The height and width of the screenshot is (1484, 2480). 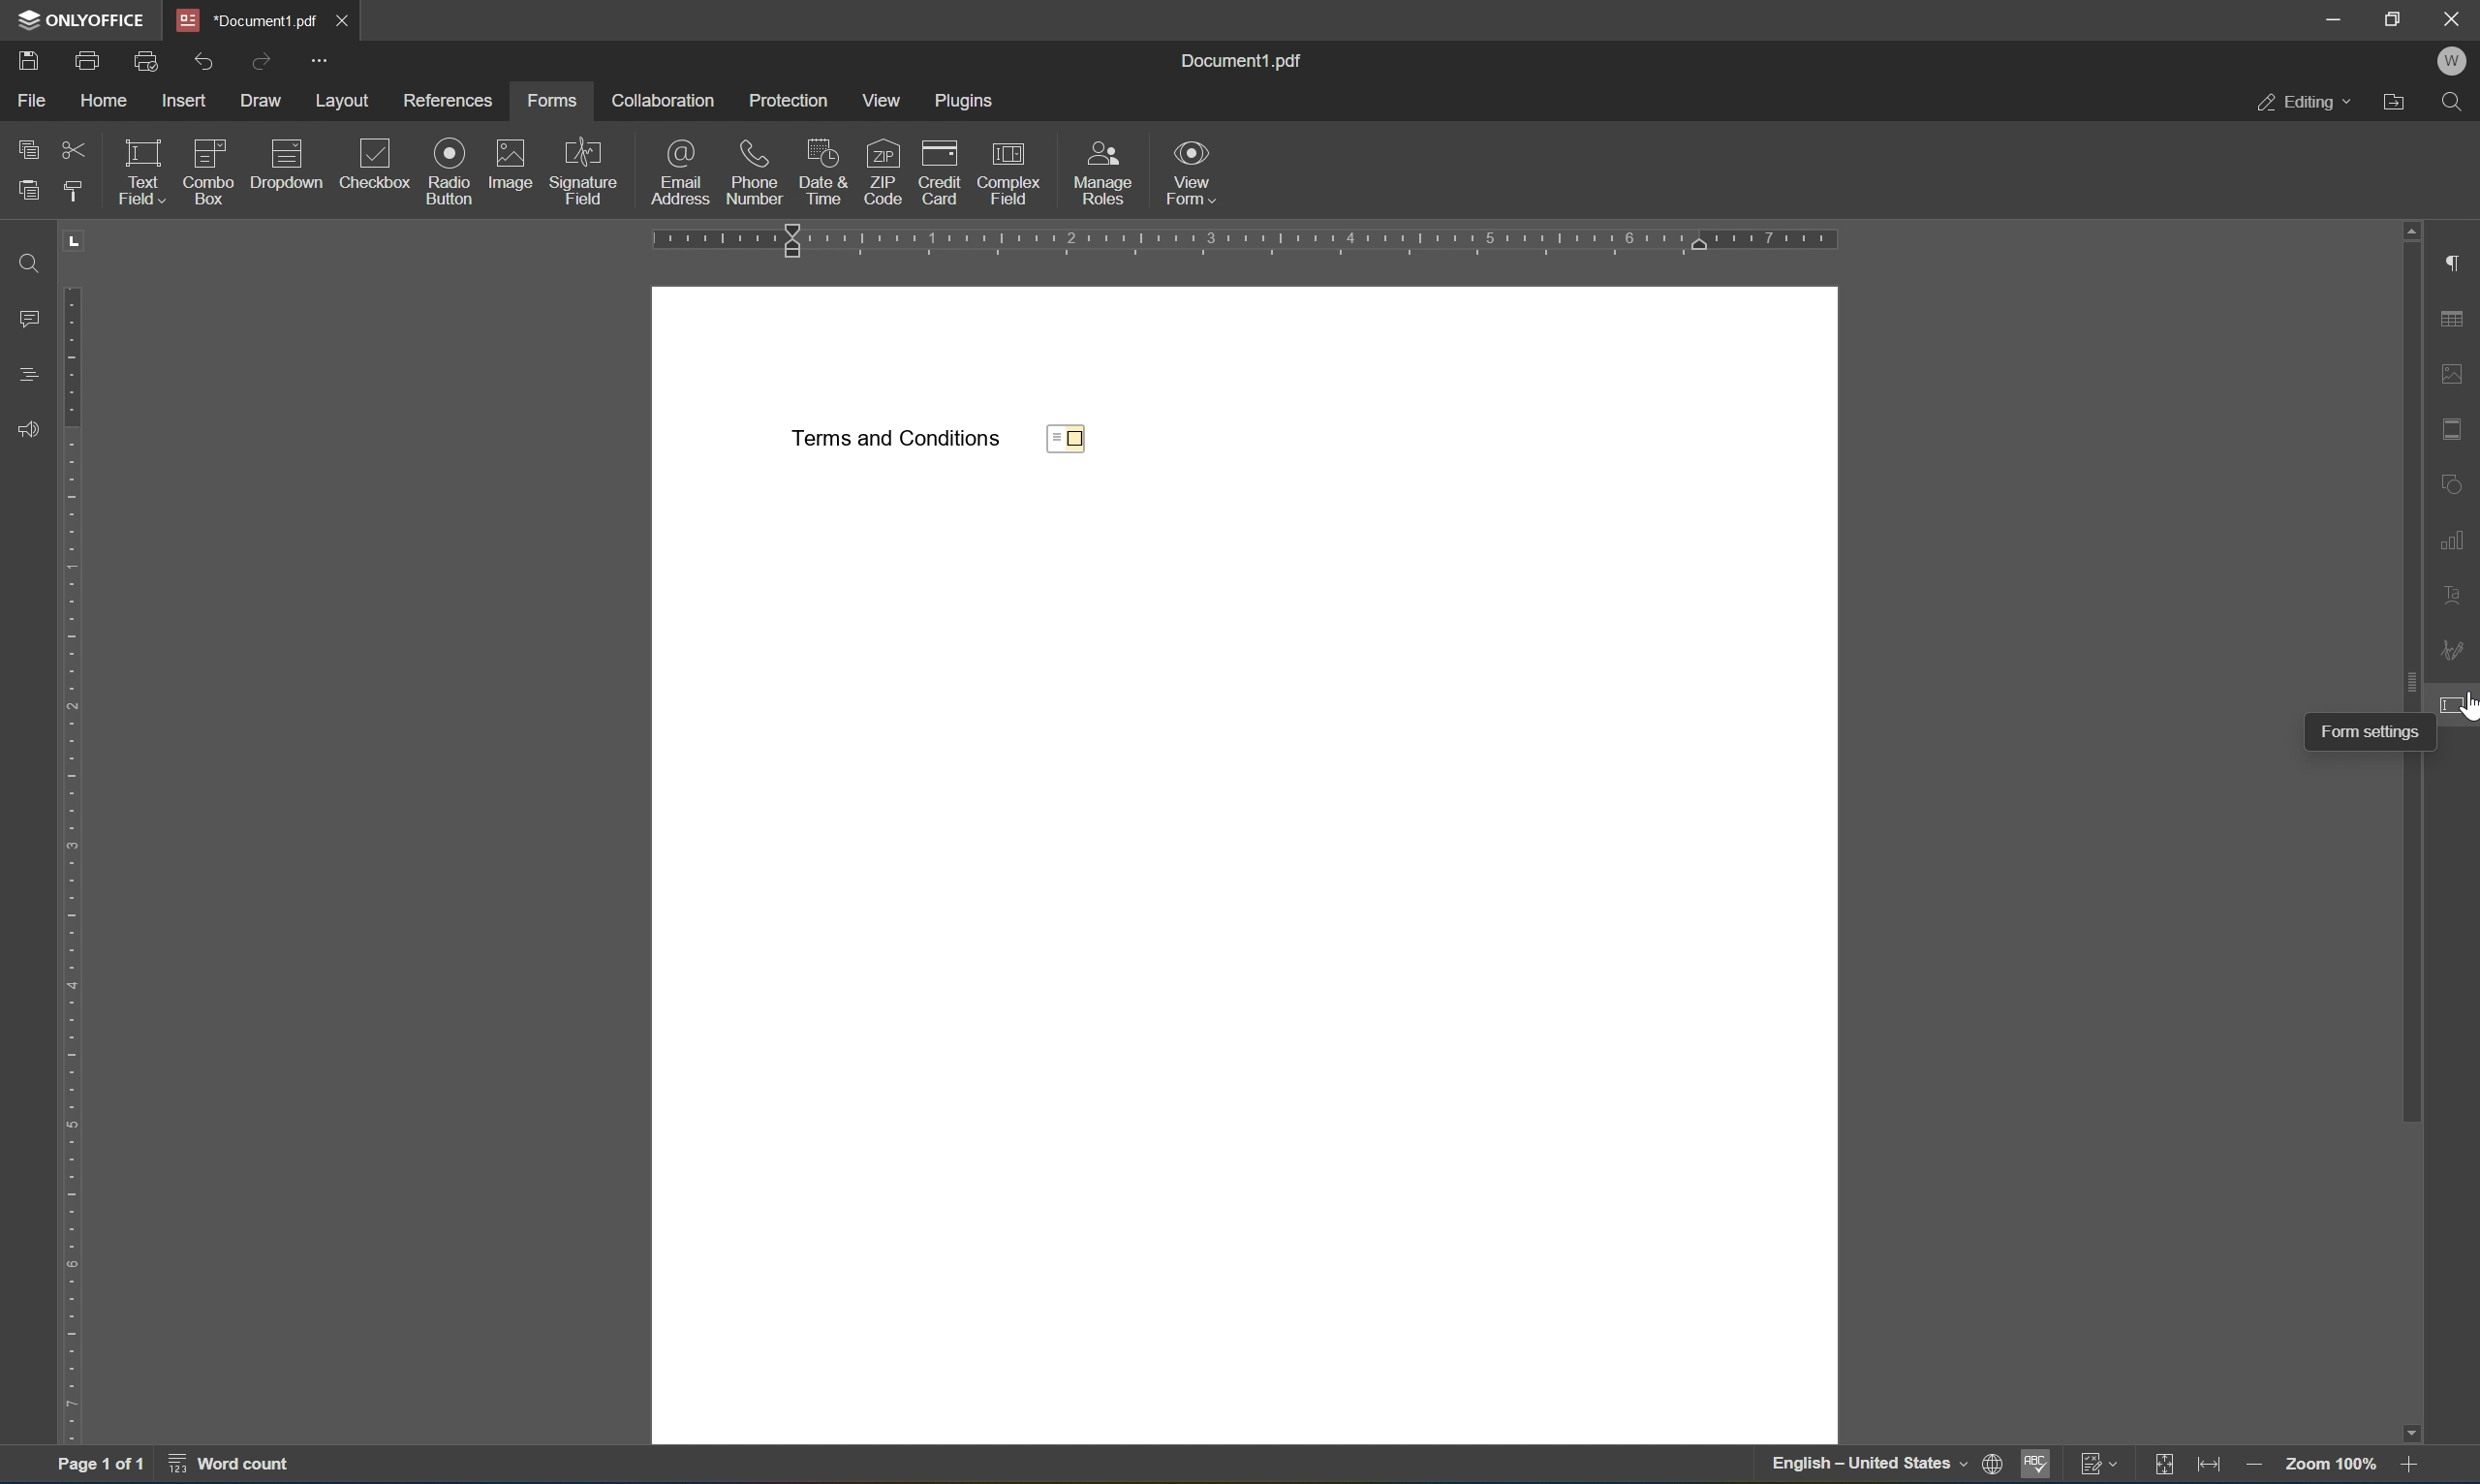 I want to click on protection, so click(x=786, y=100).